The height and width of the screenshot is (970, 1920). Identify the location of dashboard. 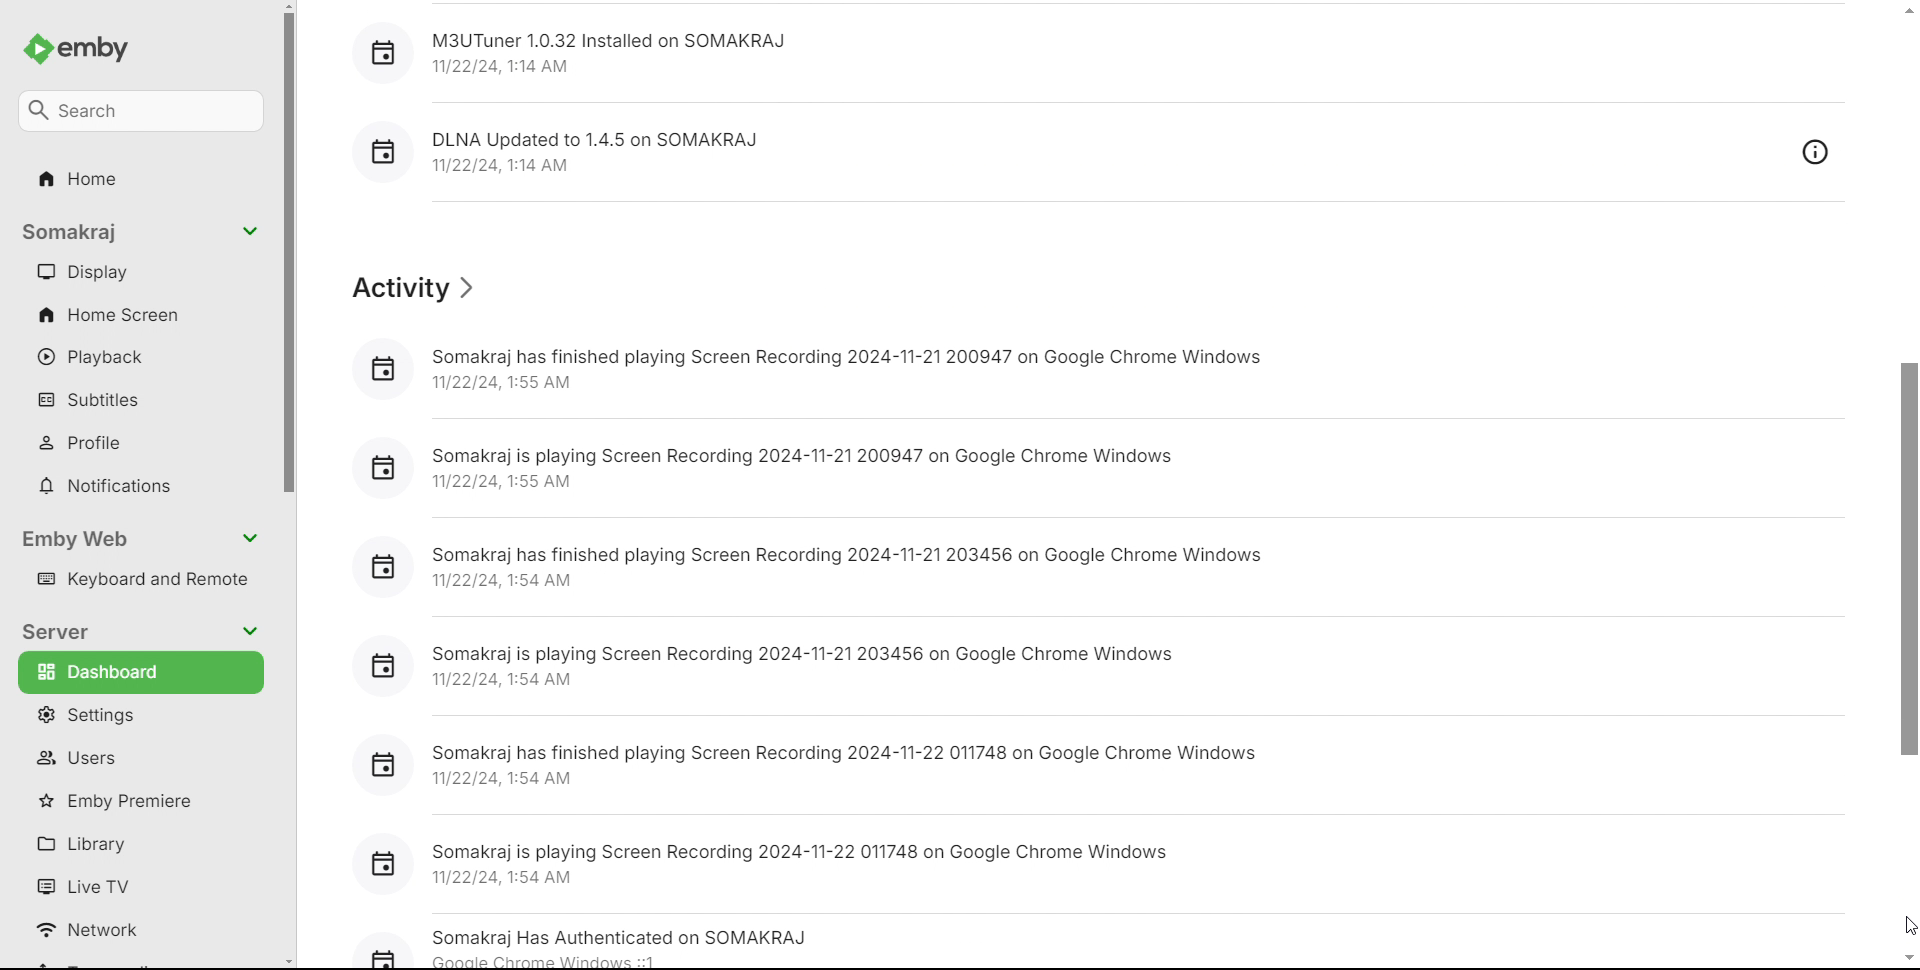
(140, 673).